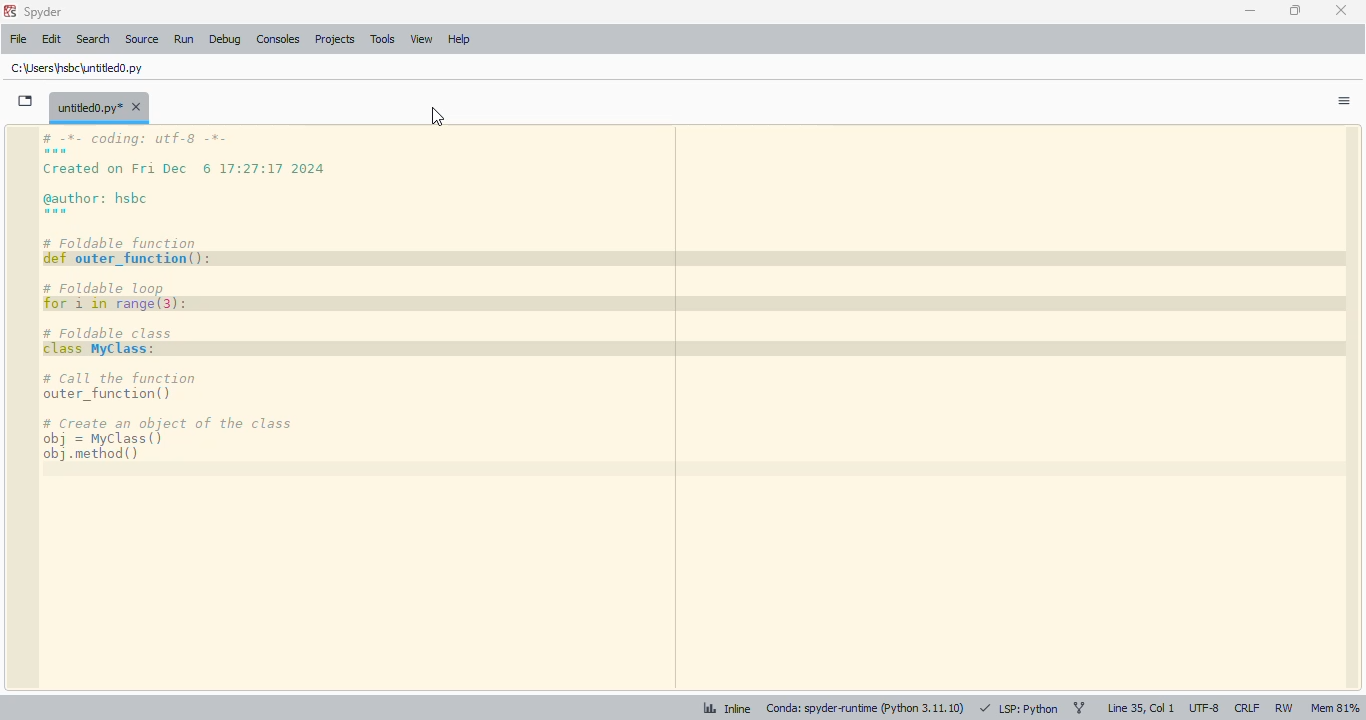 Image resolution: width=1366 pixels, height=720 pixels. Describe the element at coordinates (183, 39) in the screenshot. I see `run` at that location.